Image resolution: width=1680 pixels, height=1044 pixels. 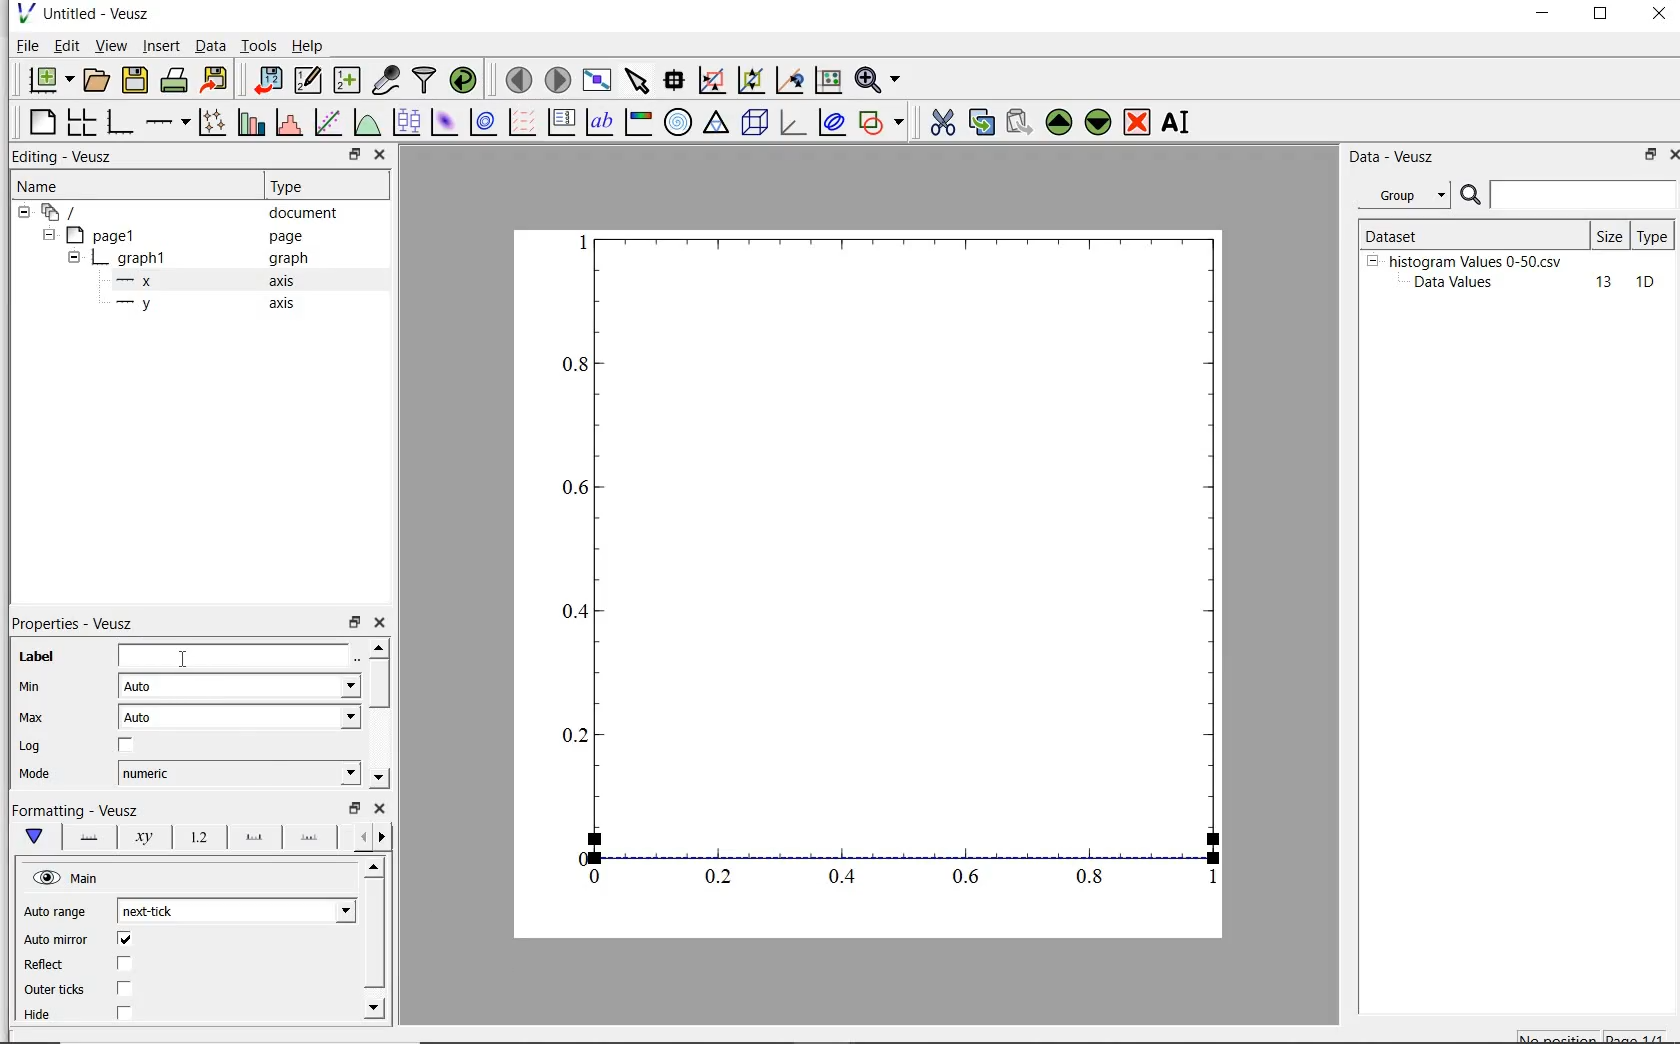 What do you see at coordinates (36, 187) in the screenshot?
I see `name` at bounding box center [36, 187].